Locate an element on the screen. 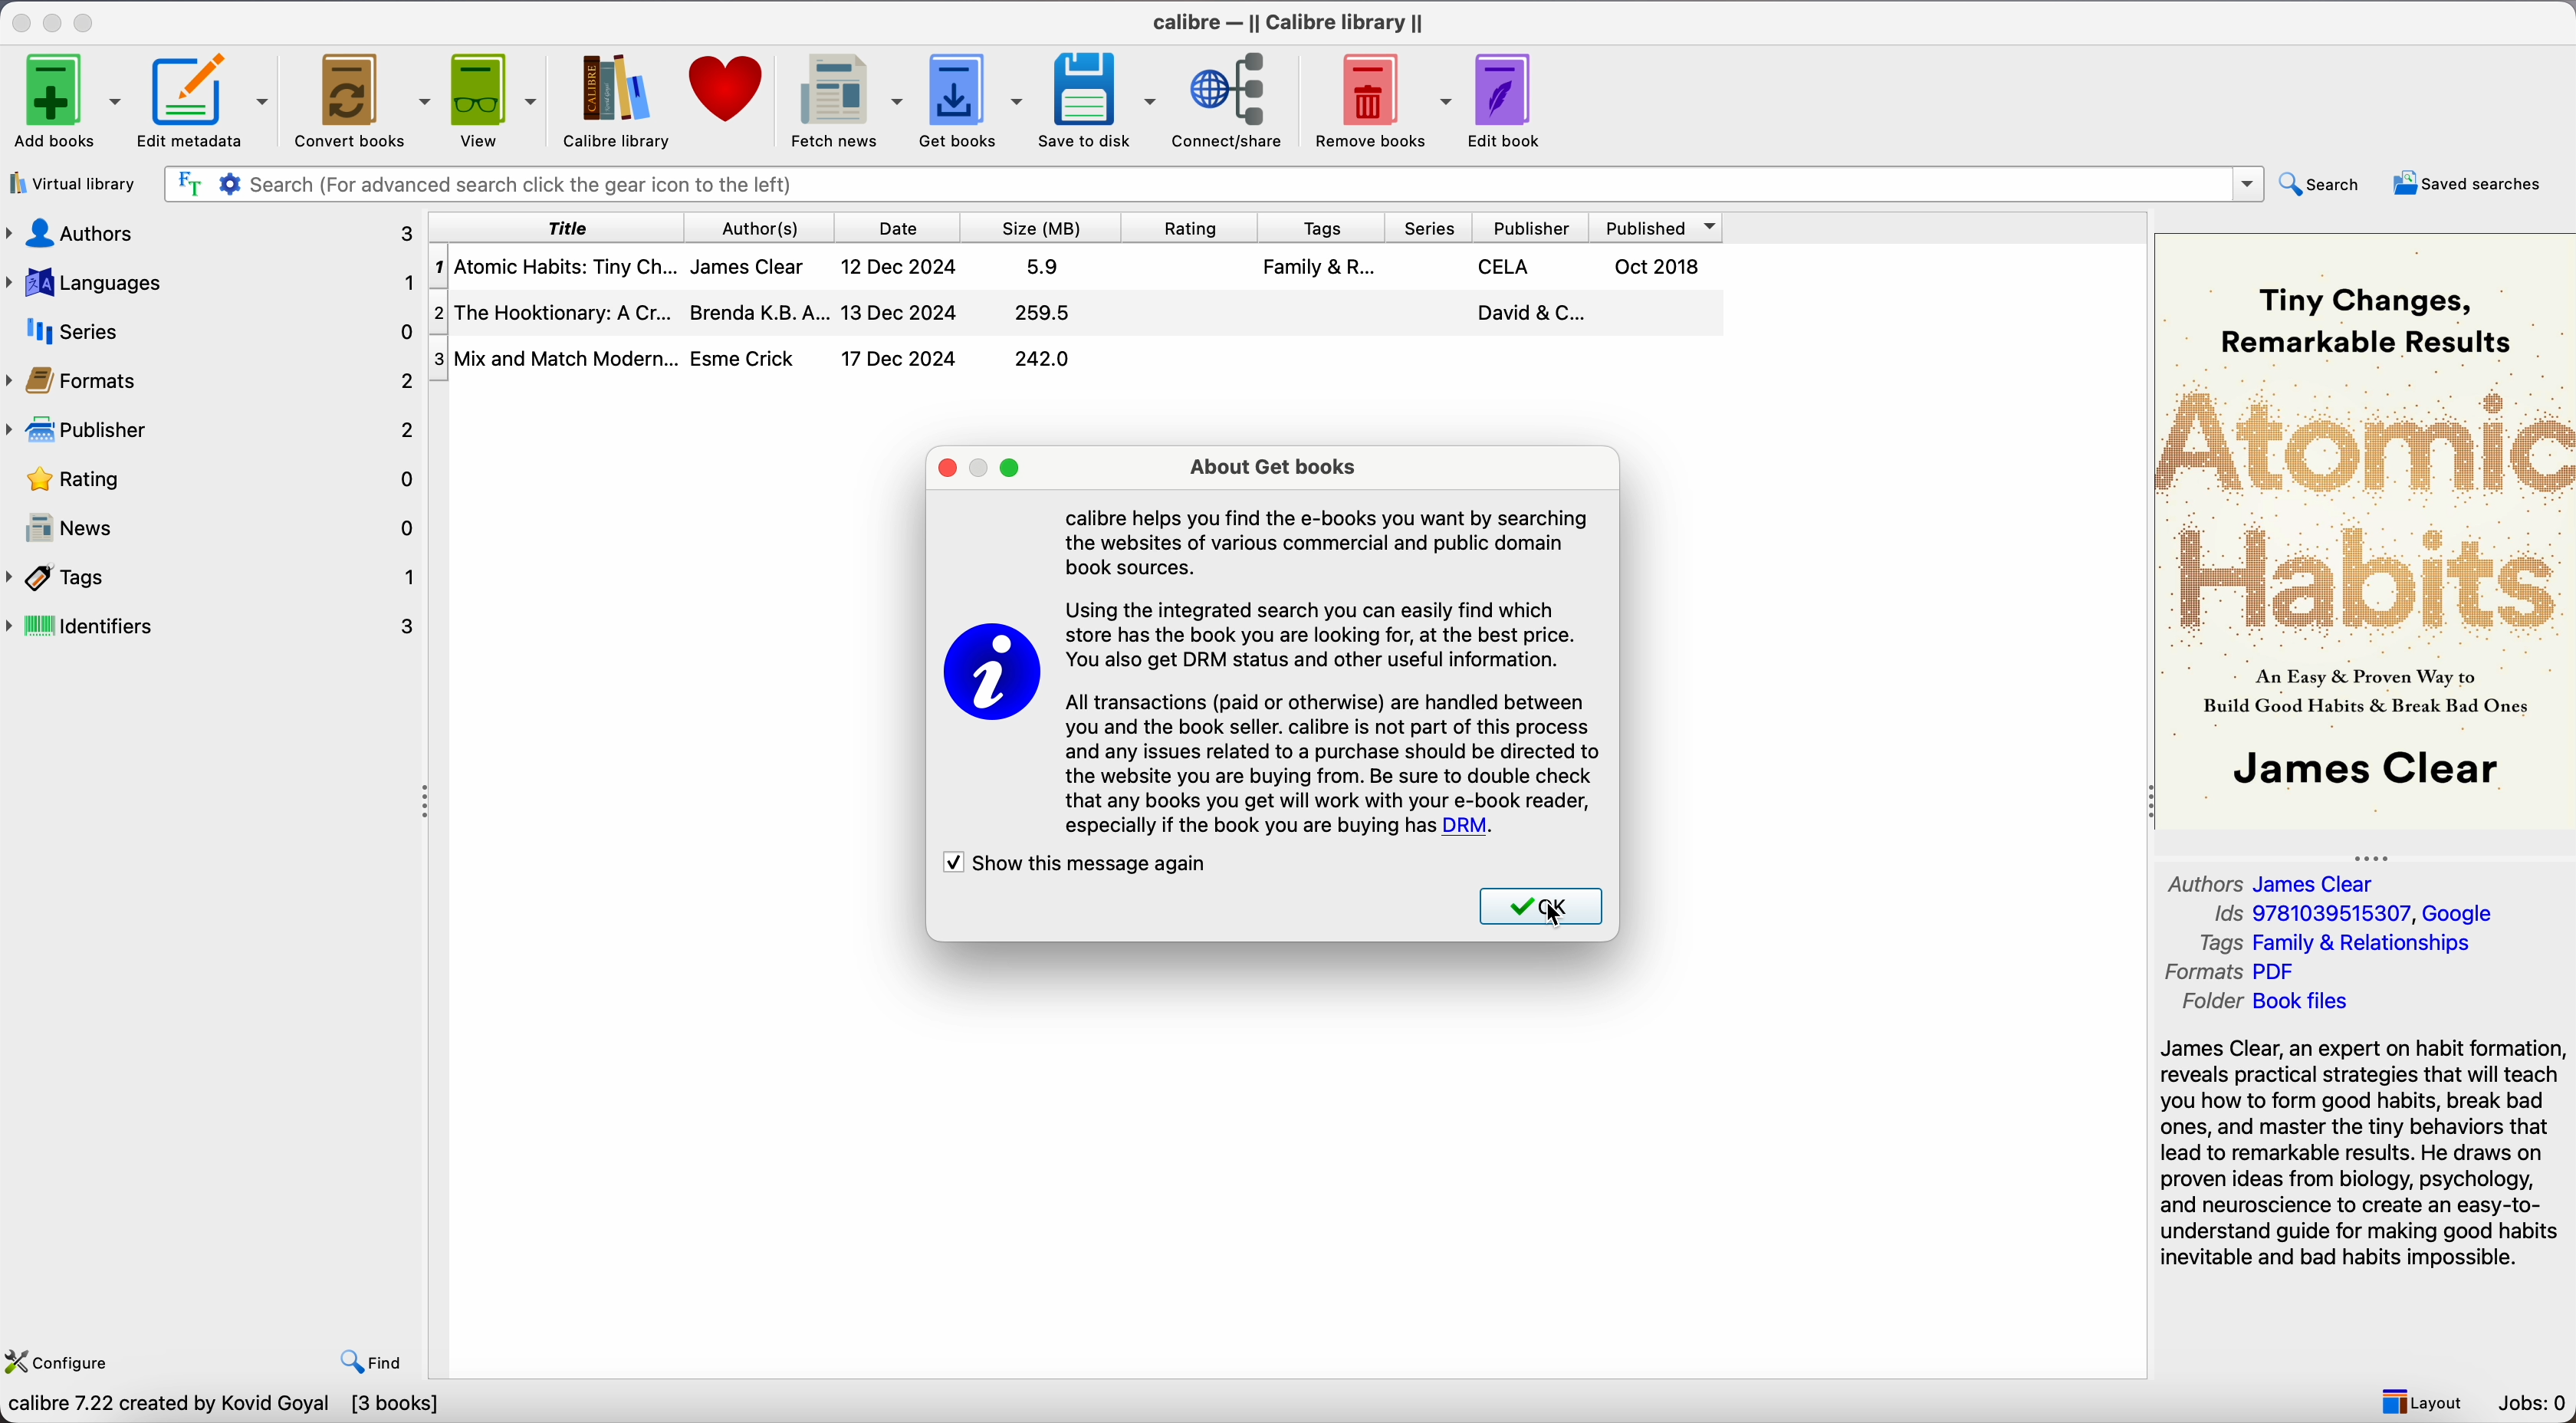  Family & R... is located at coordinates (1321, 266).